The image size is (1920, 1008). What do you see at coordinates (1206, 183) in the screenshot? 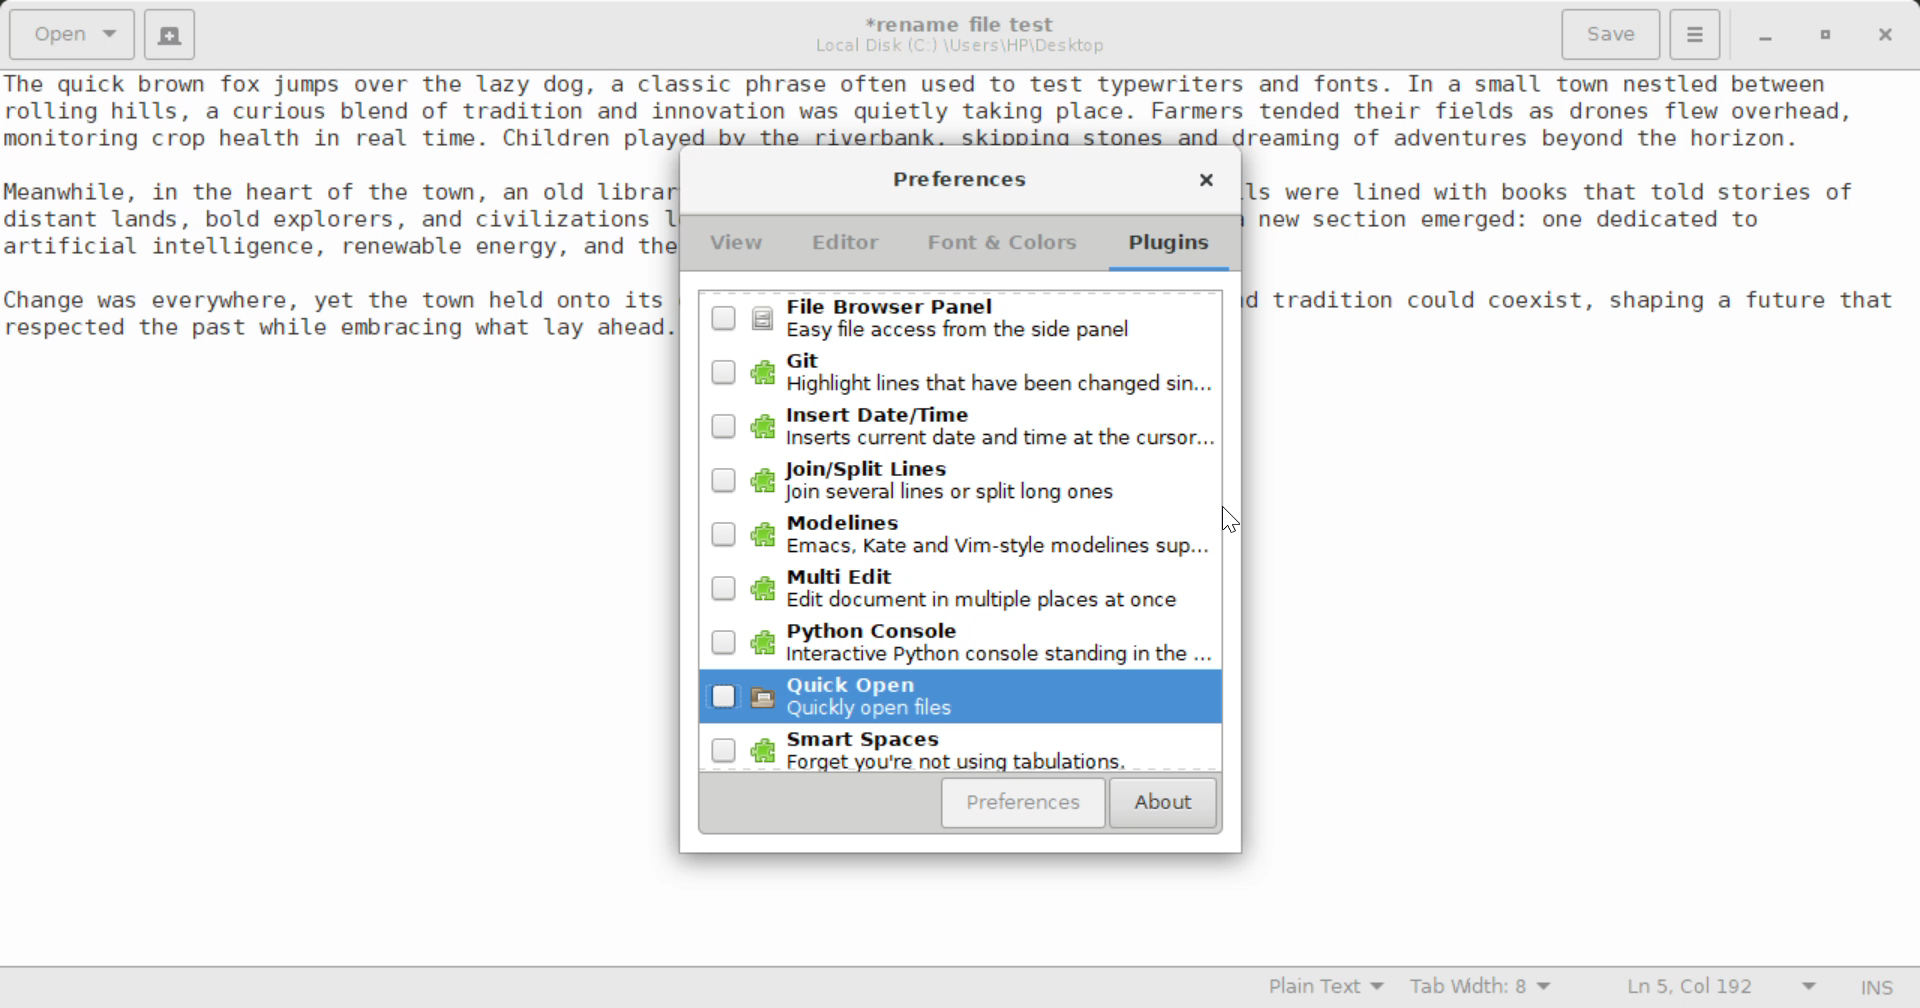
I see `Close Window` at bounding box center [1206, 183].